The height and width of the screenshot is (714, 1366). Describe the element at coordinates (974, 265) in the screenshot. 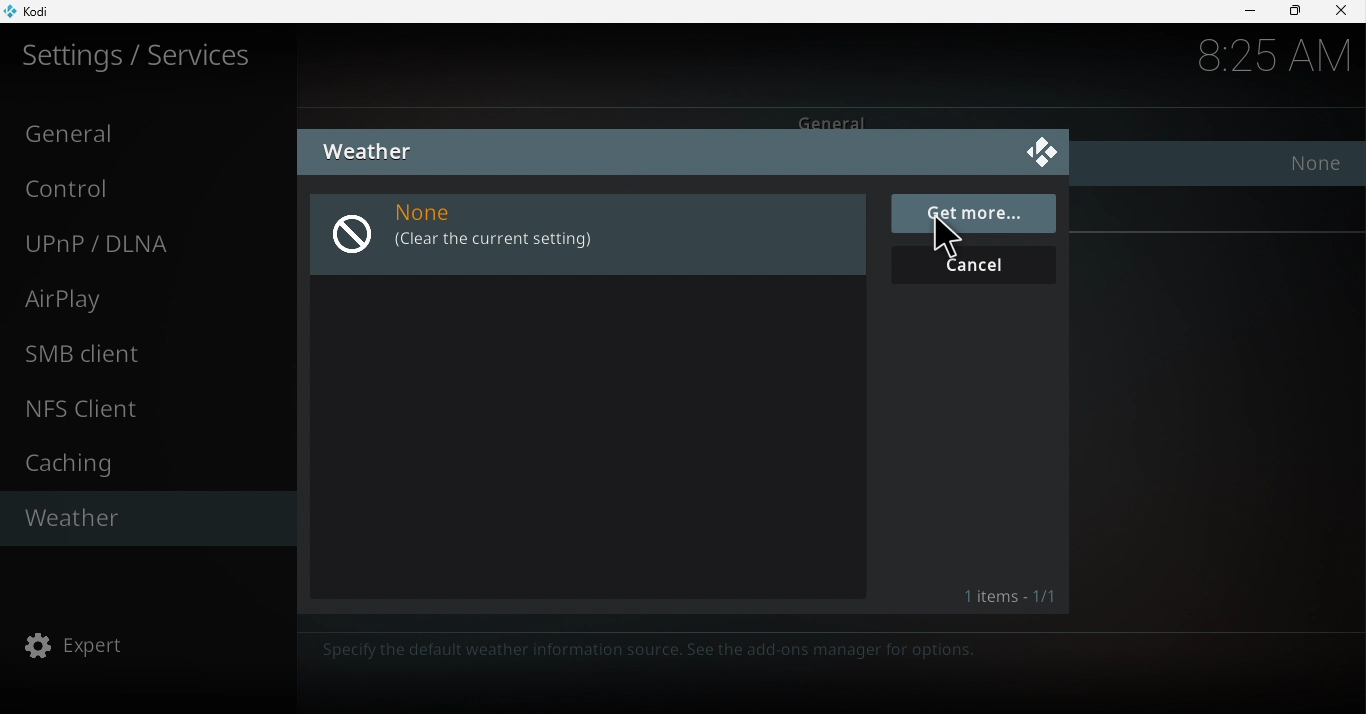

I see `Cancel` at that location.